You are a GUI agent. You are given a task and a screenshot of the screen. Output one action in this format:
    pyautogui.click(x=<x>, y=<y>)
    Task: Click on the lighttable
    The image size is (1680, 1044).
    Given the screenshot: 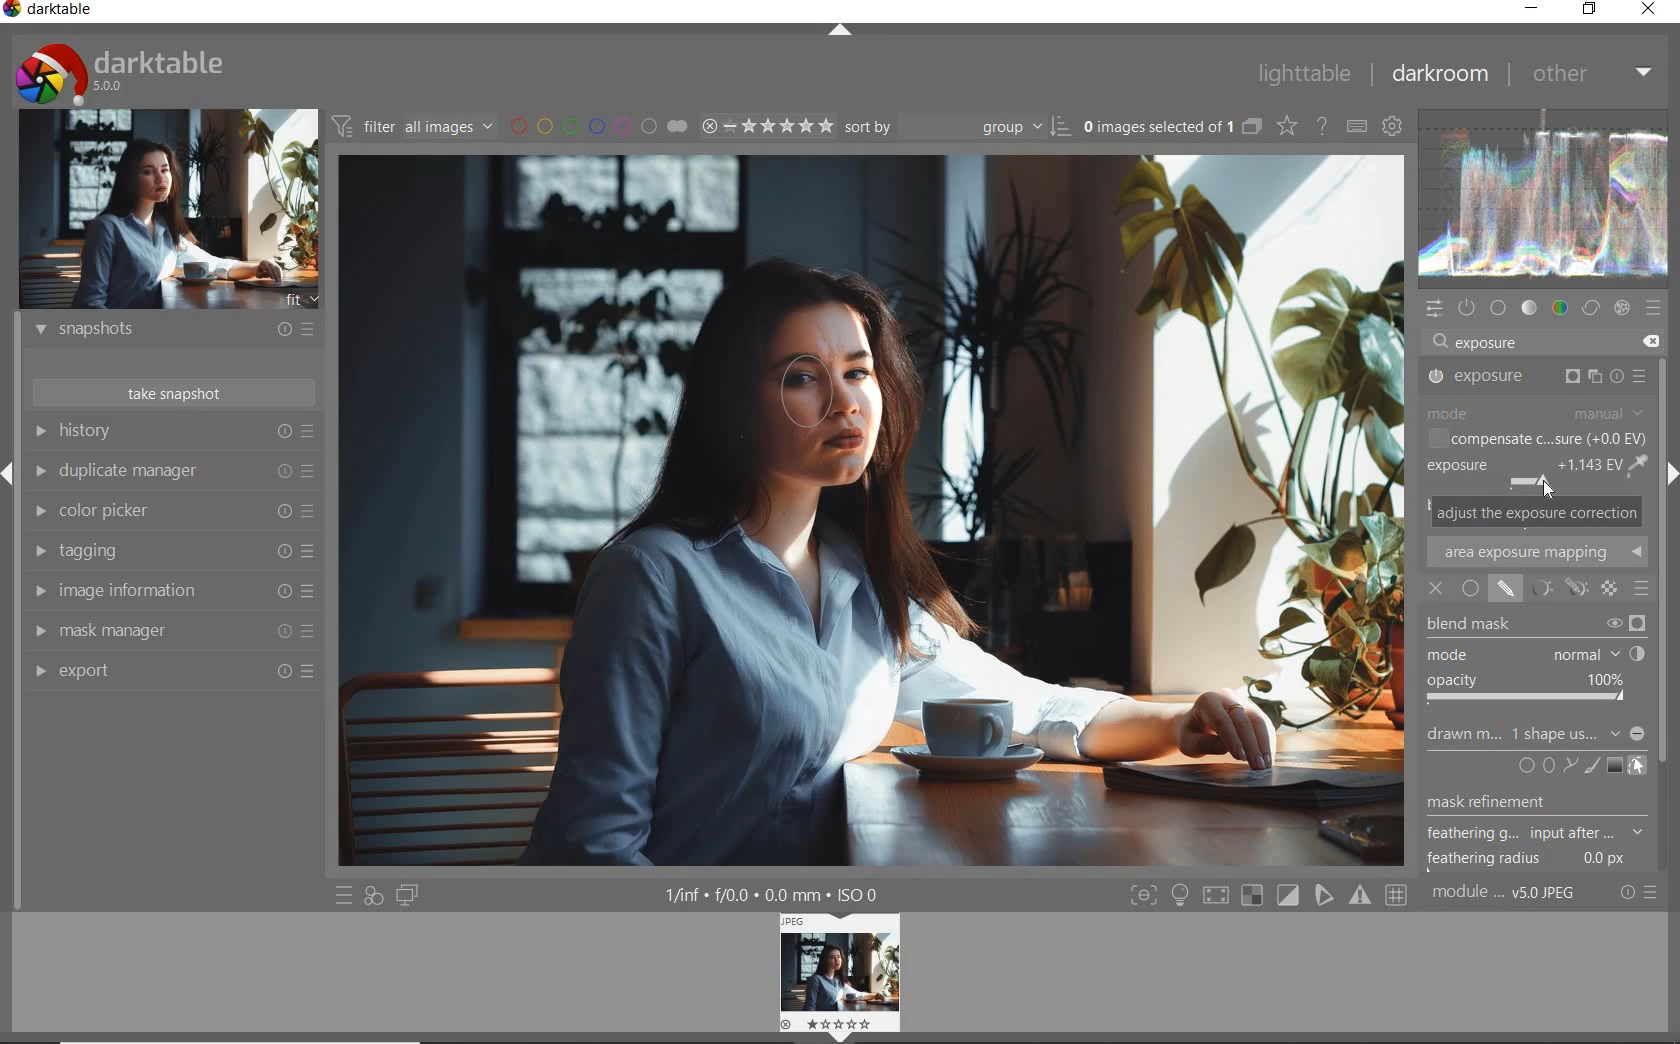 What is the action you would take?
    pyautogui.click(x=1305, y=72)
    